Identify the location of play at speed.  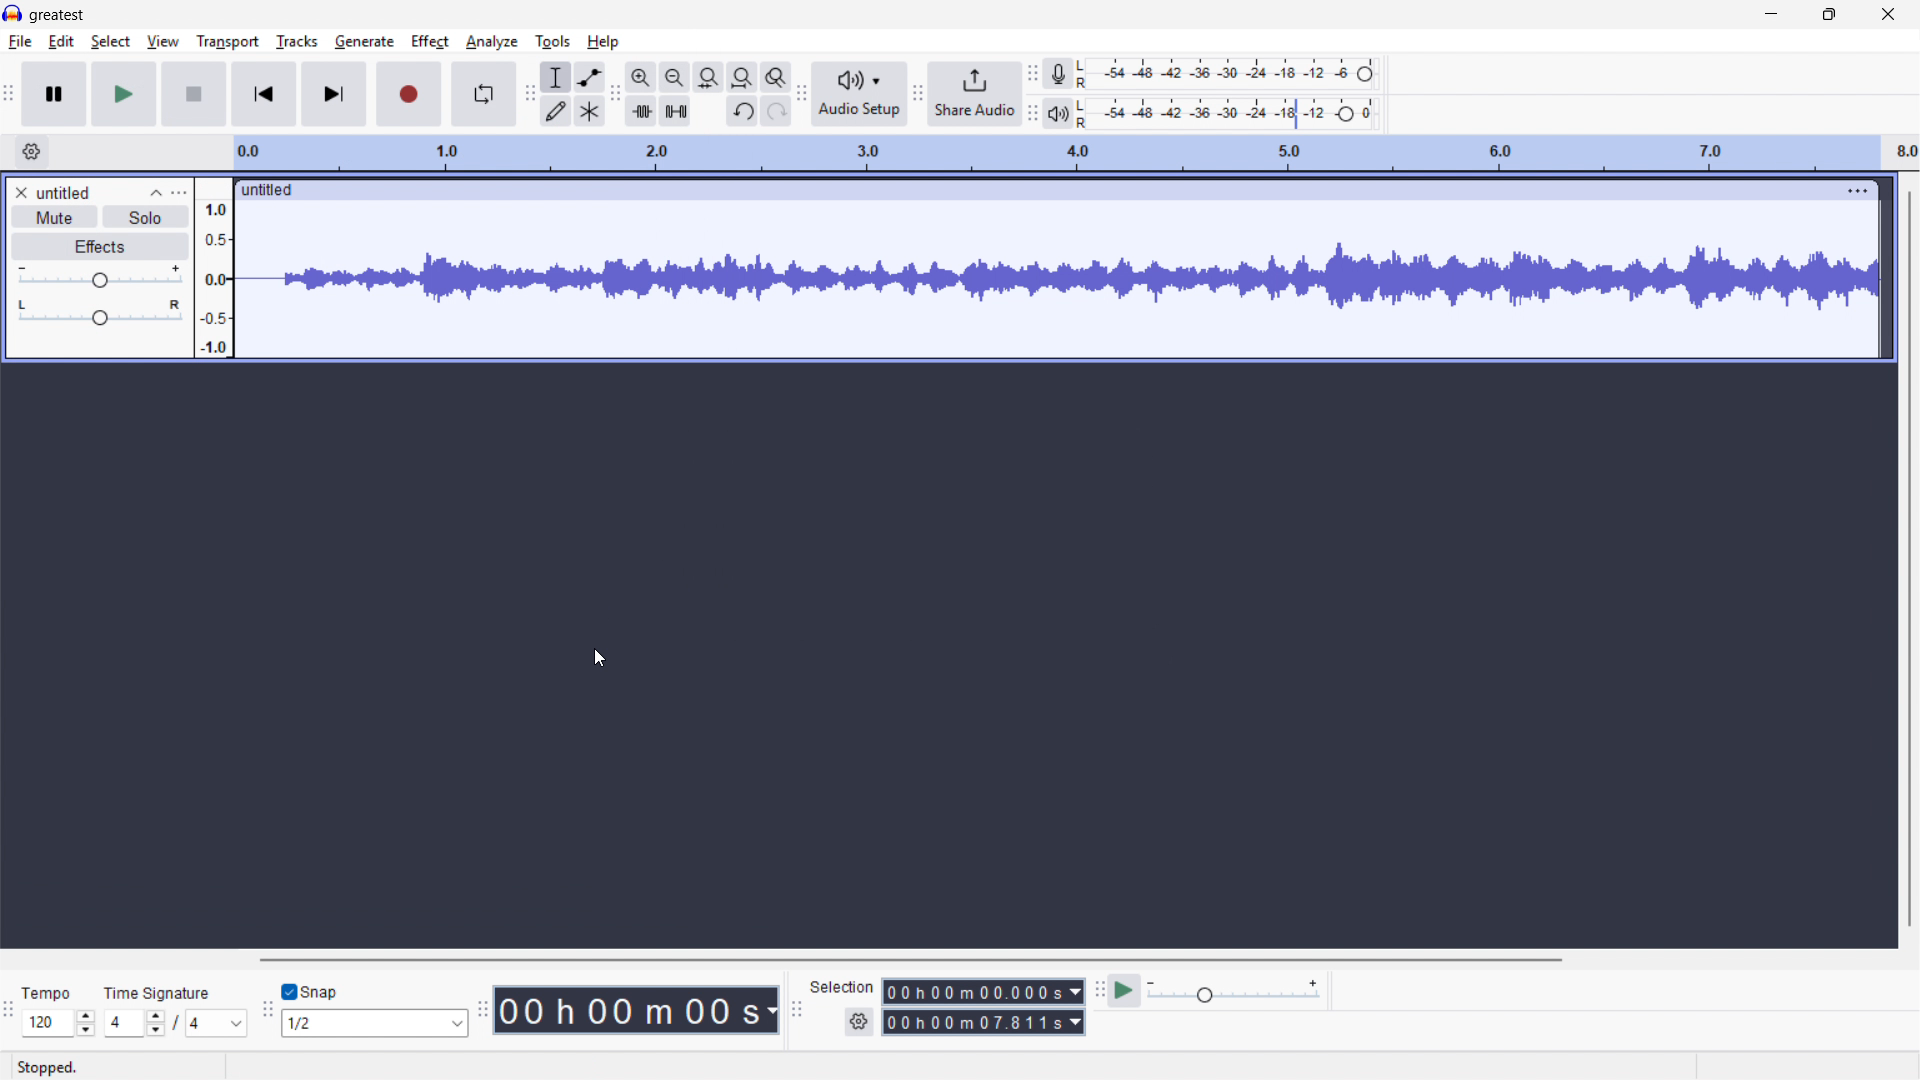
(1125, 991).